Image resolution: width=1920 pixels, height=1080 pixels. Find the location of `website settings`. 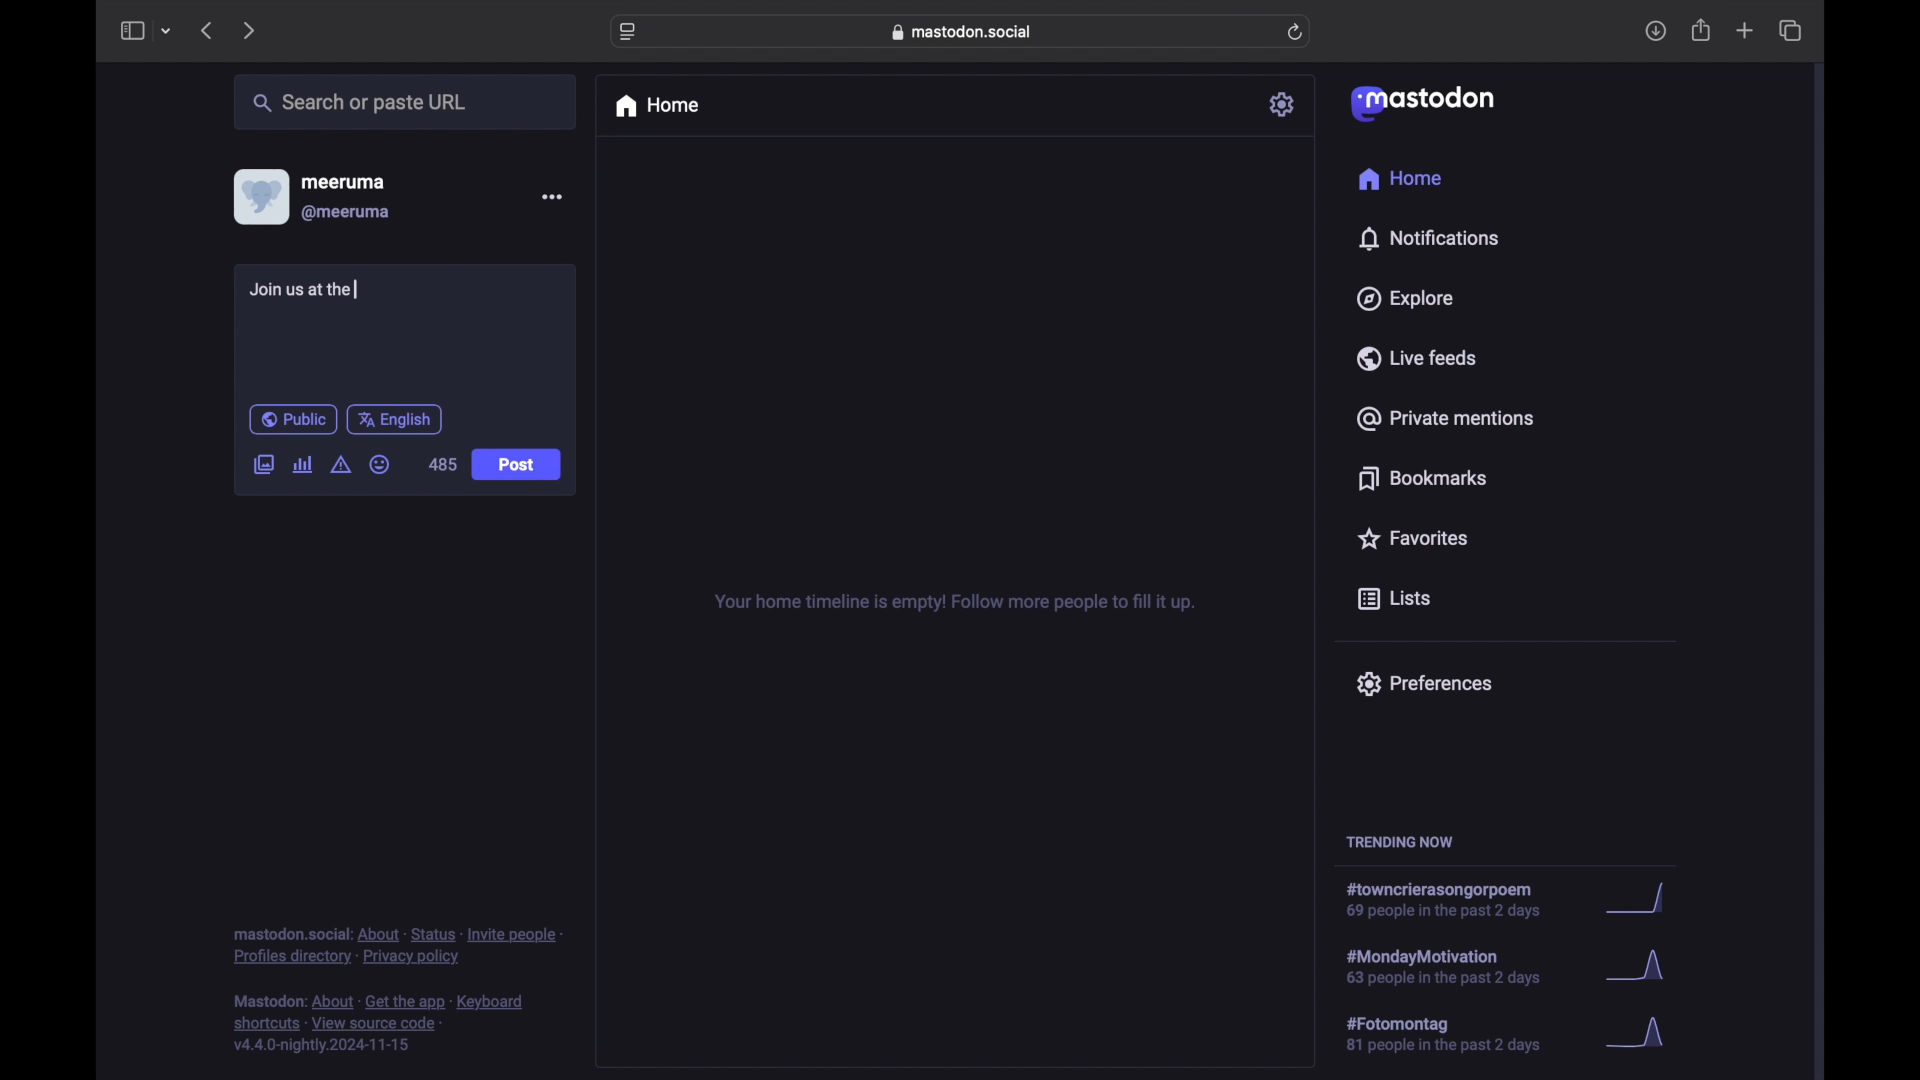

website settings is located at coordinates (630, 32).